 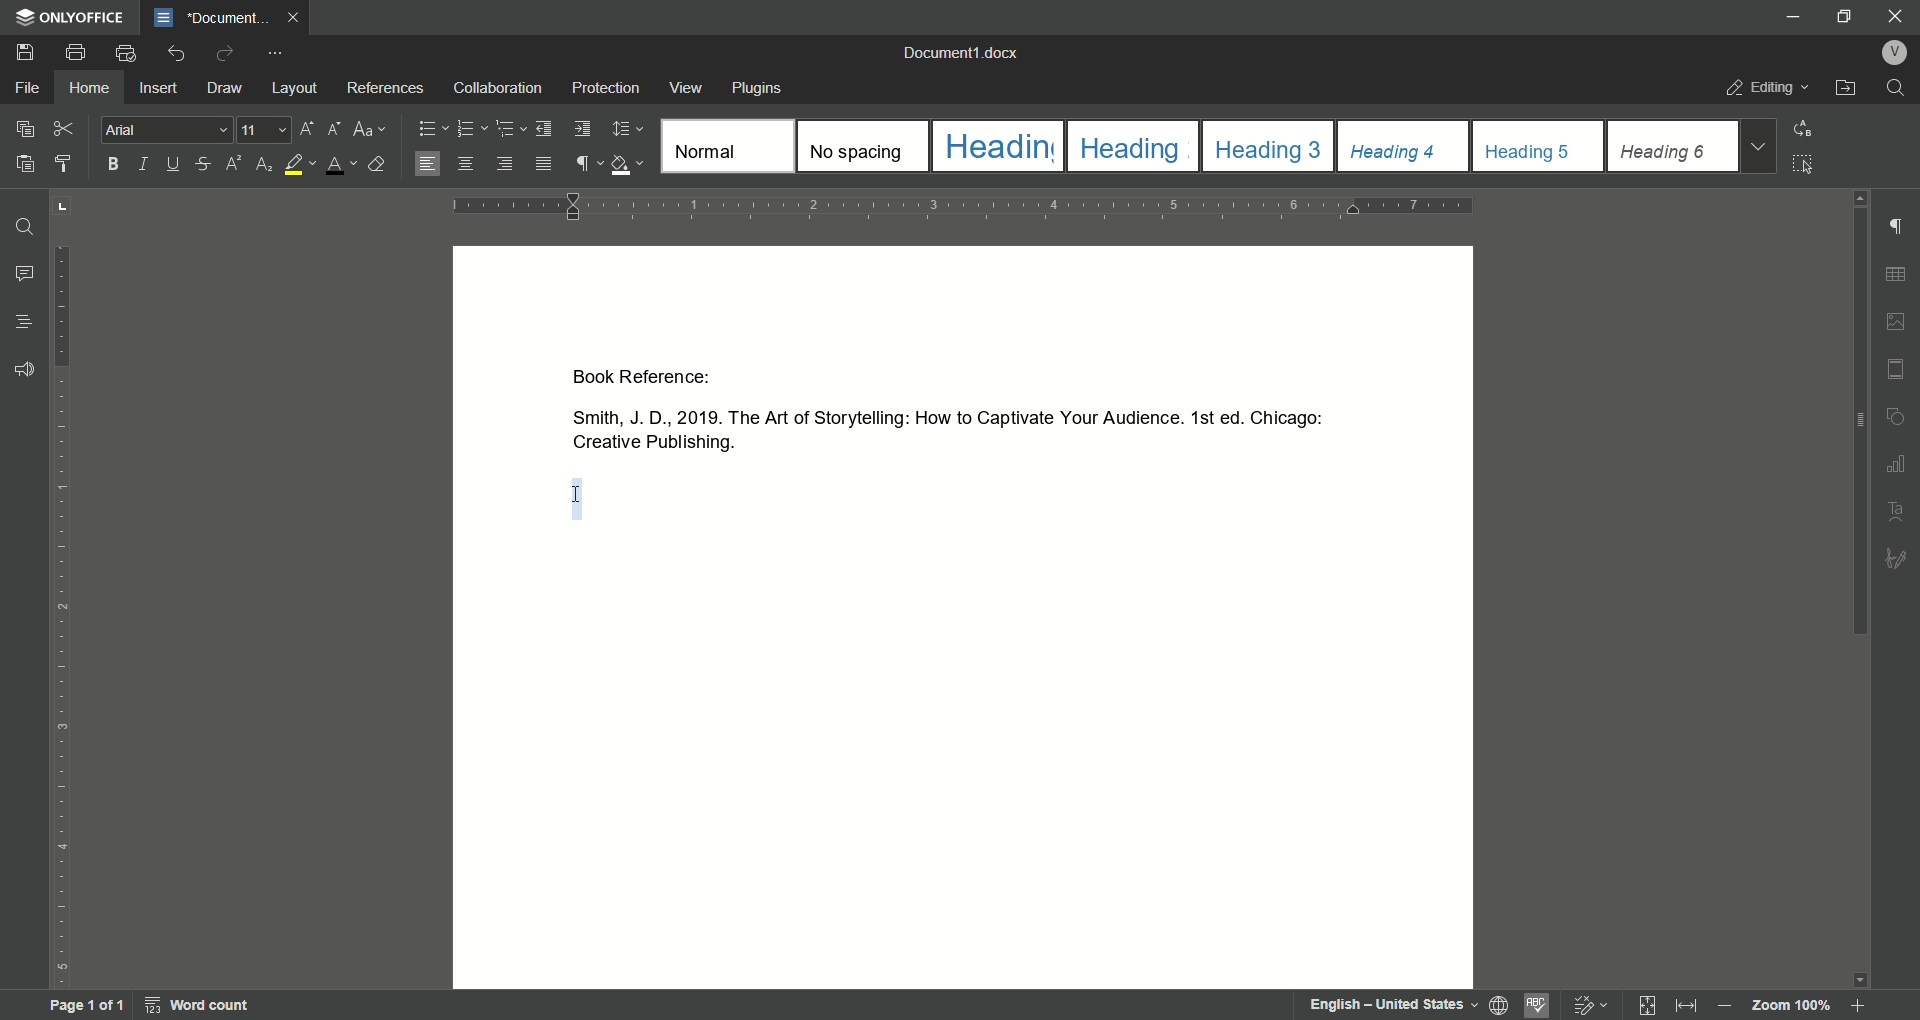 What do you see at coordinates (371, 130) in the screenshot?
I see `change case` at bounding box center [371, 130].